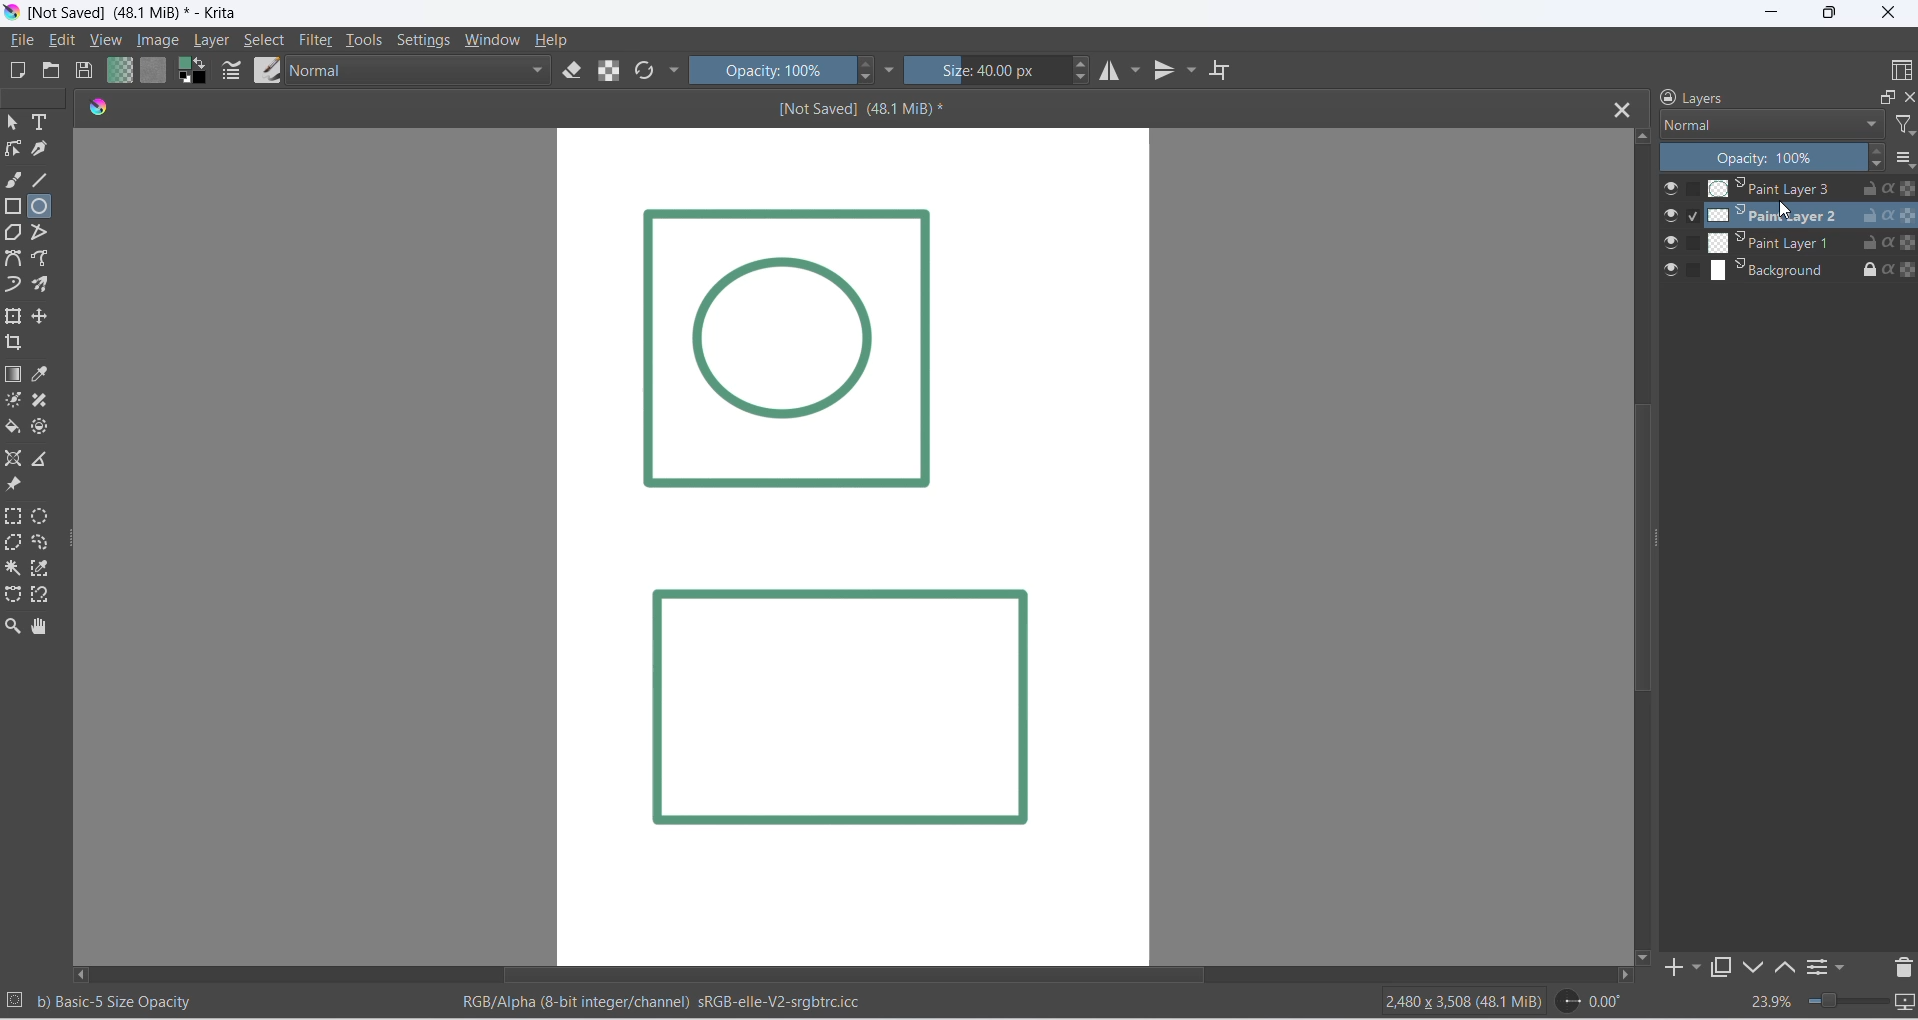  I want to click on crop image, so click(18, 345).